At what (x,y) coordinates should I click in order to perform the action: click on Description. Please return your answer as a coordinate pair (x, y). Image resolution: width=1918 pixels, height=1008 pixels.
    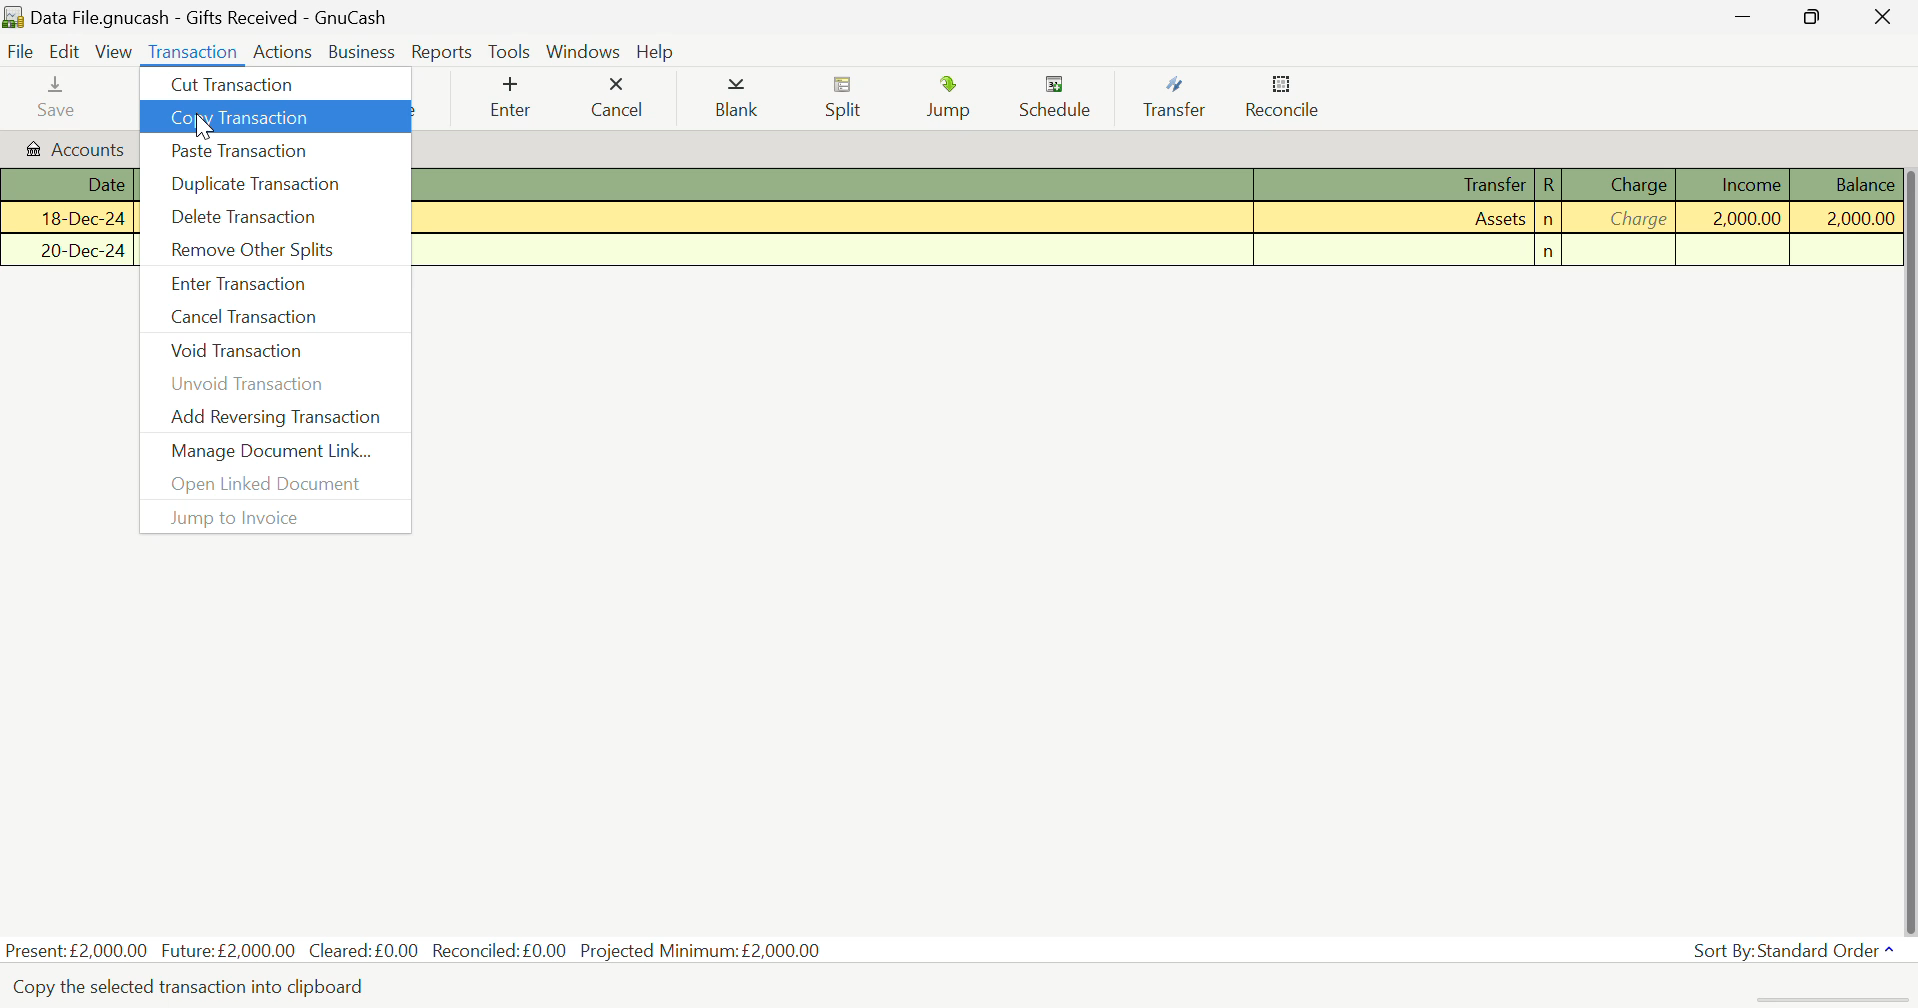
    Looking at the image, I should click on (834, 186).